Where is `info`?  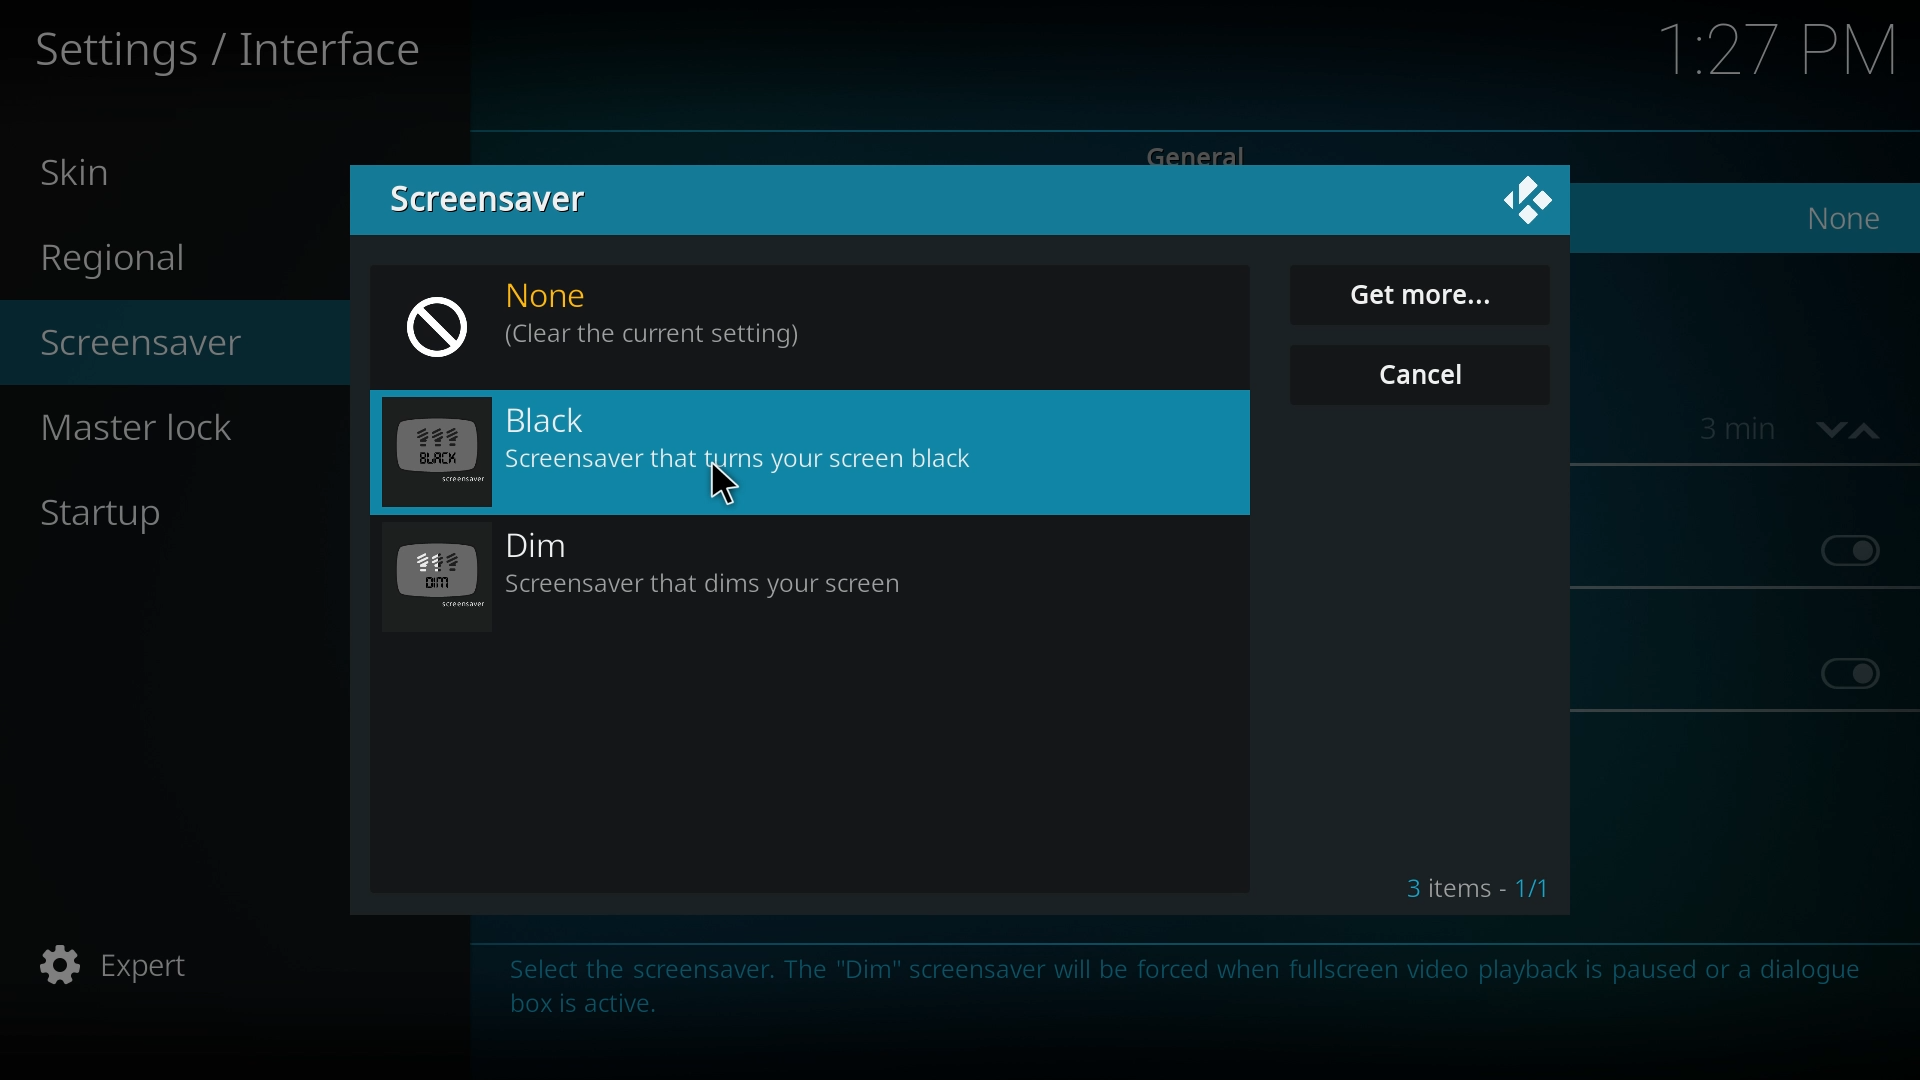
info is located at coordinates (1175, 987).